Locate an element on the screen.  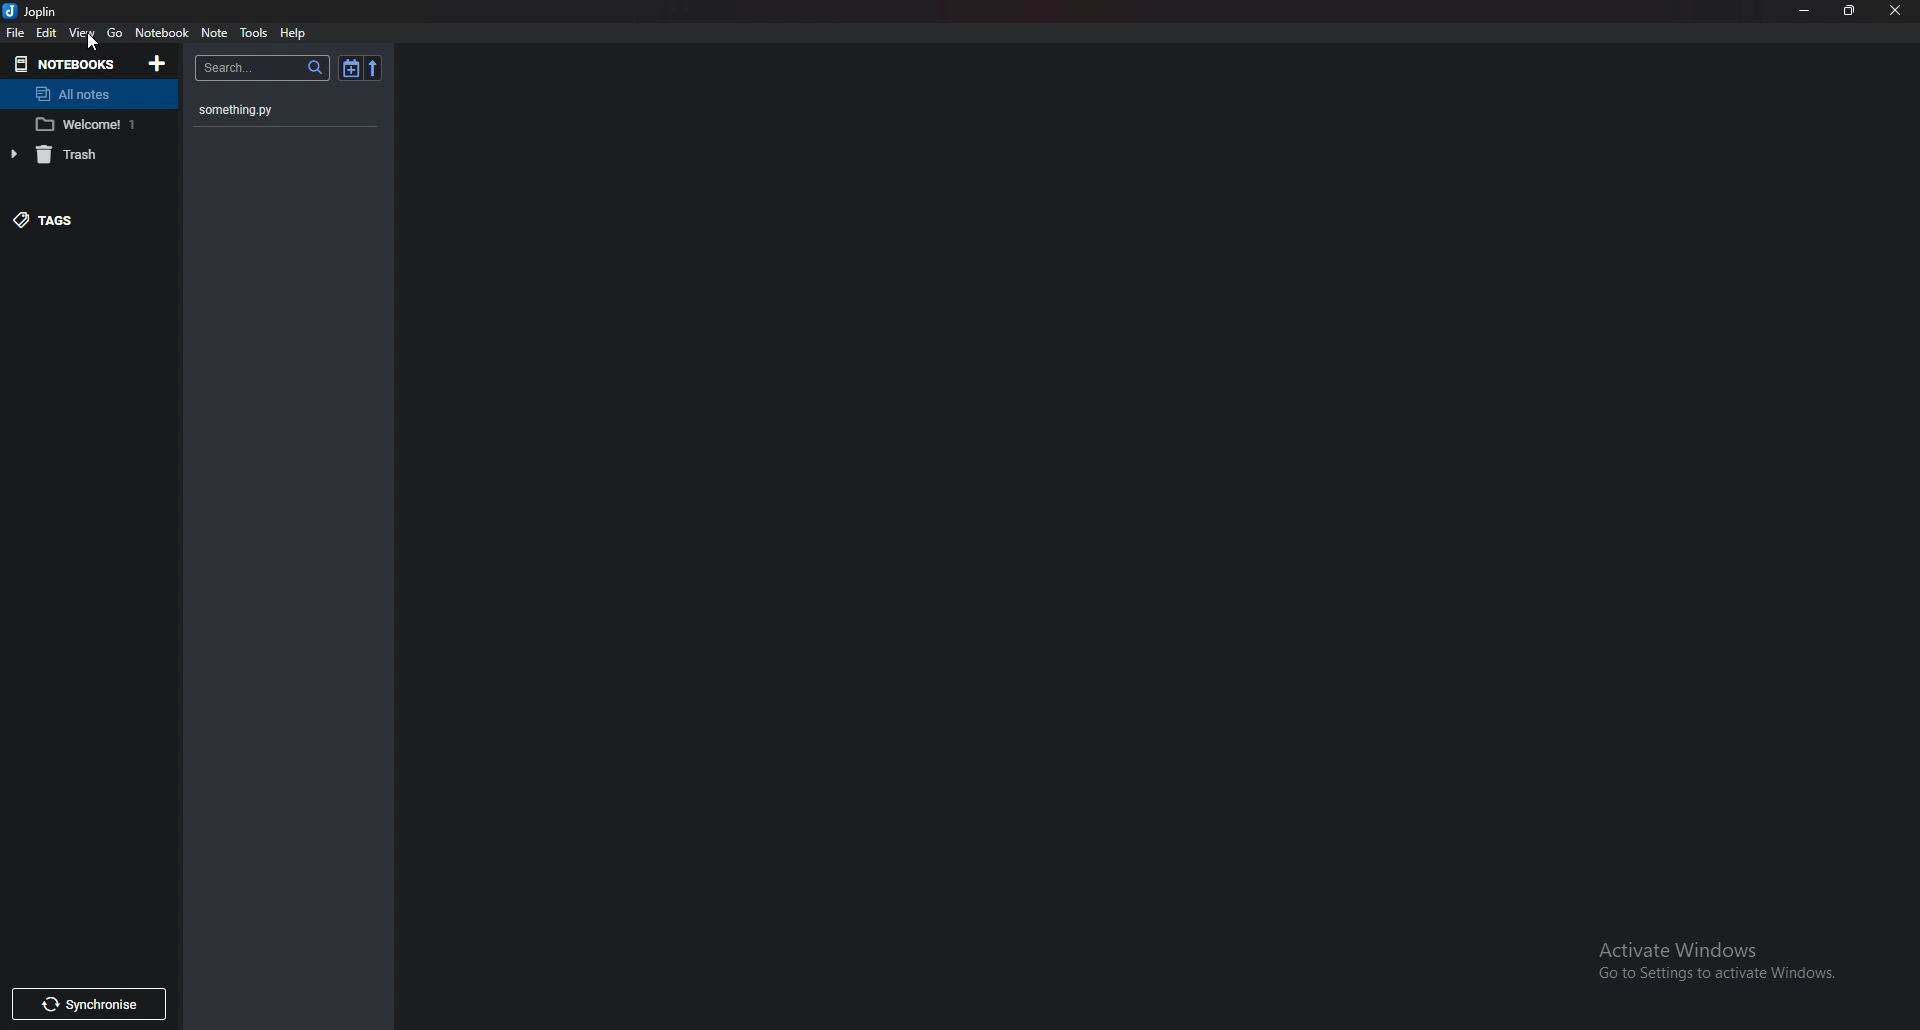
search is located at coordinates (261, 67).